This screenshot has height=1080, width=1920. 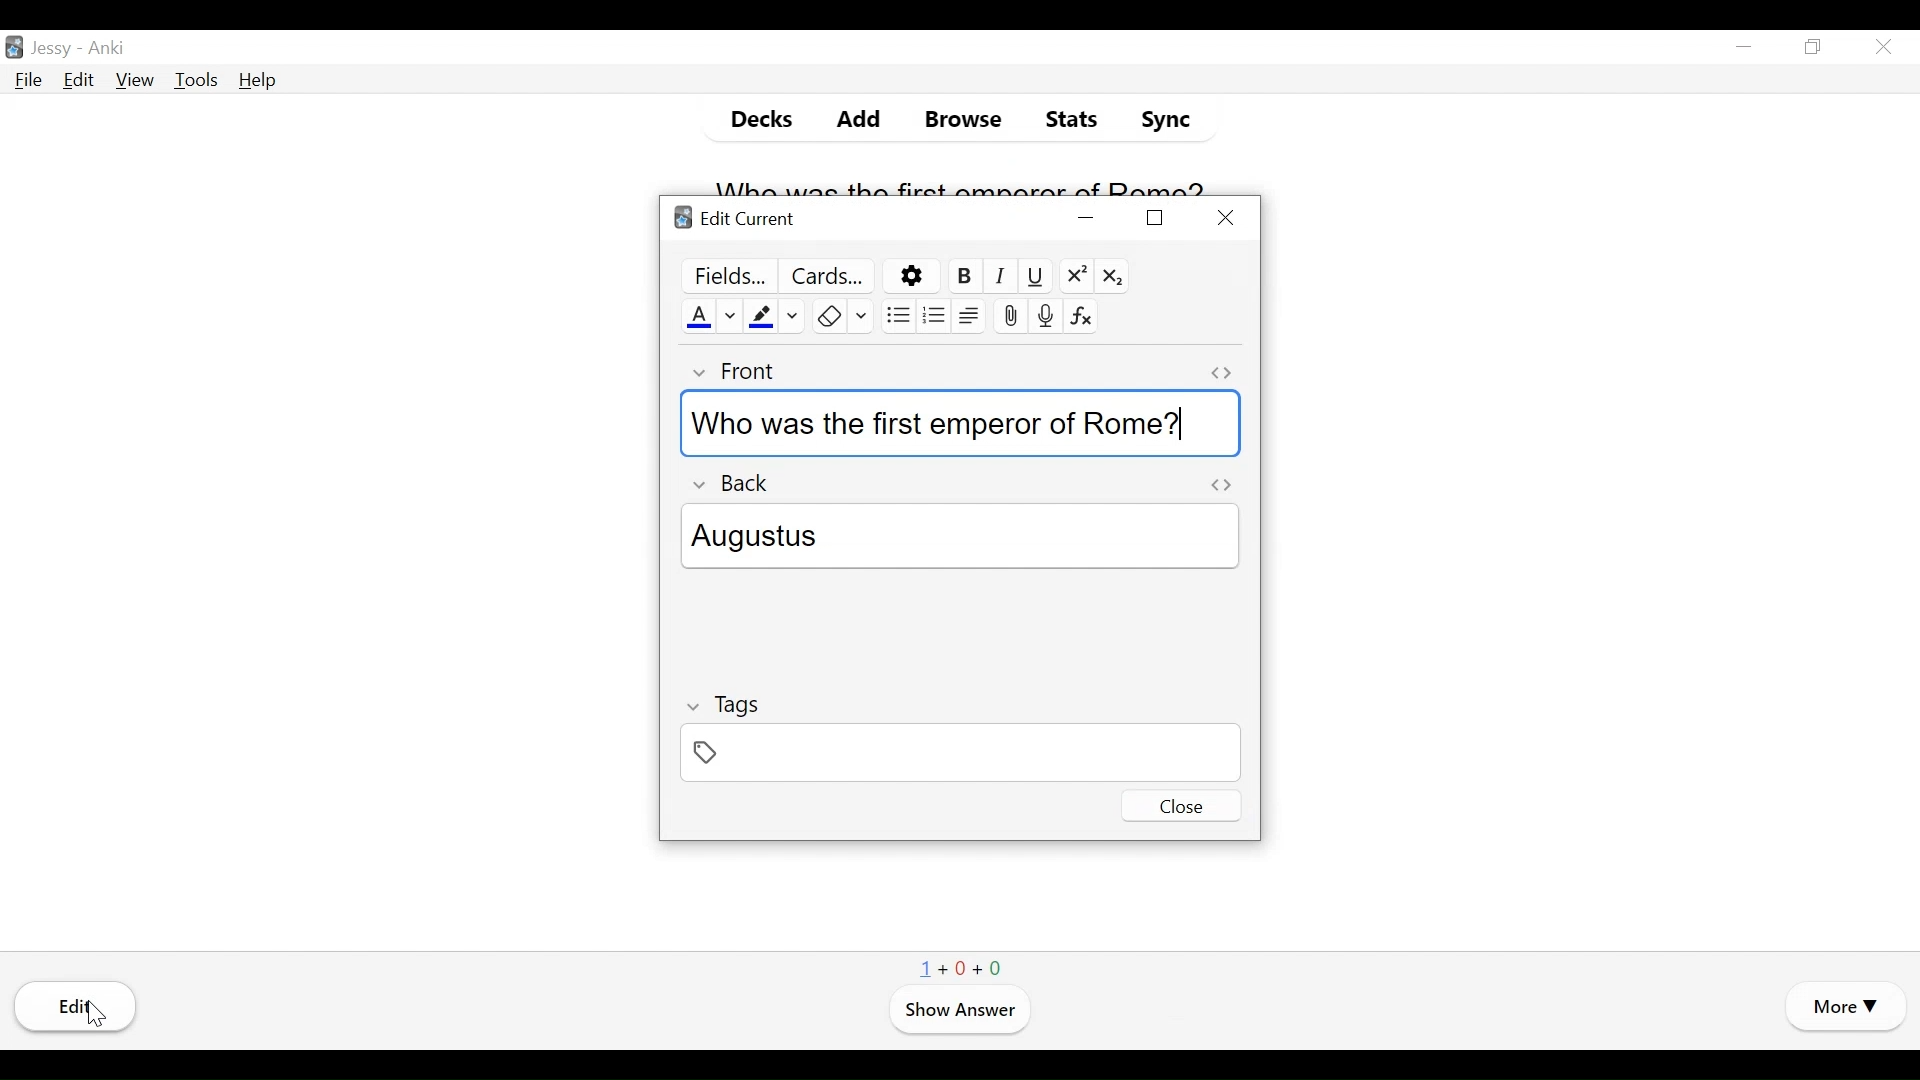 I want to click on Who was the first emperor of Rome?, so click(x=962, y=424).